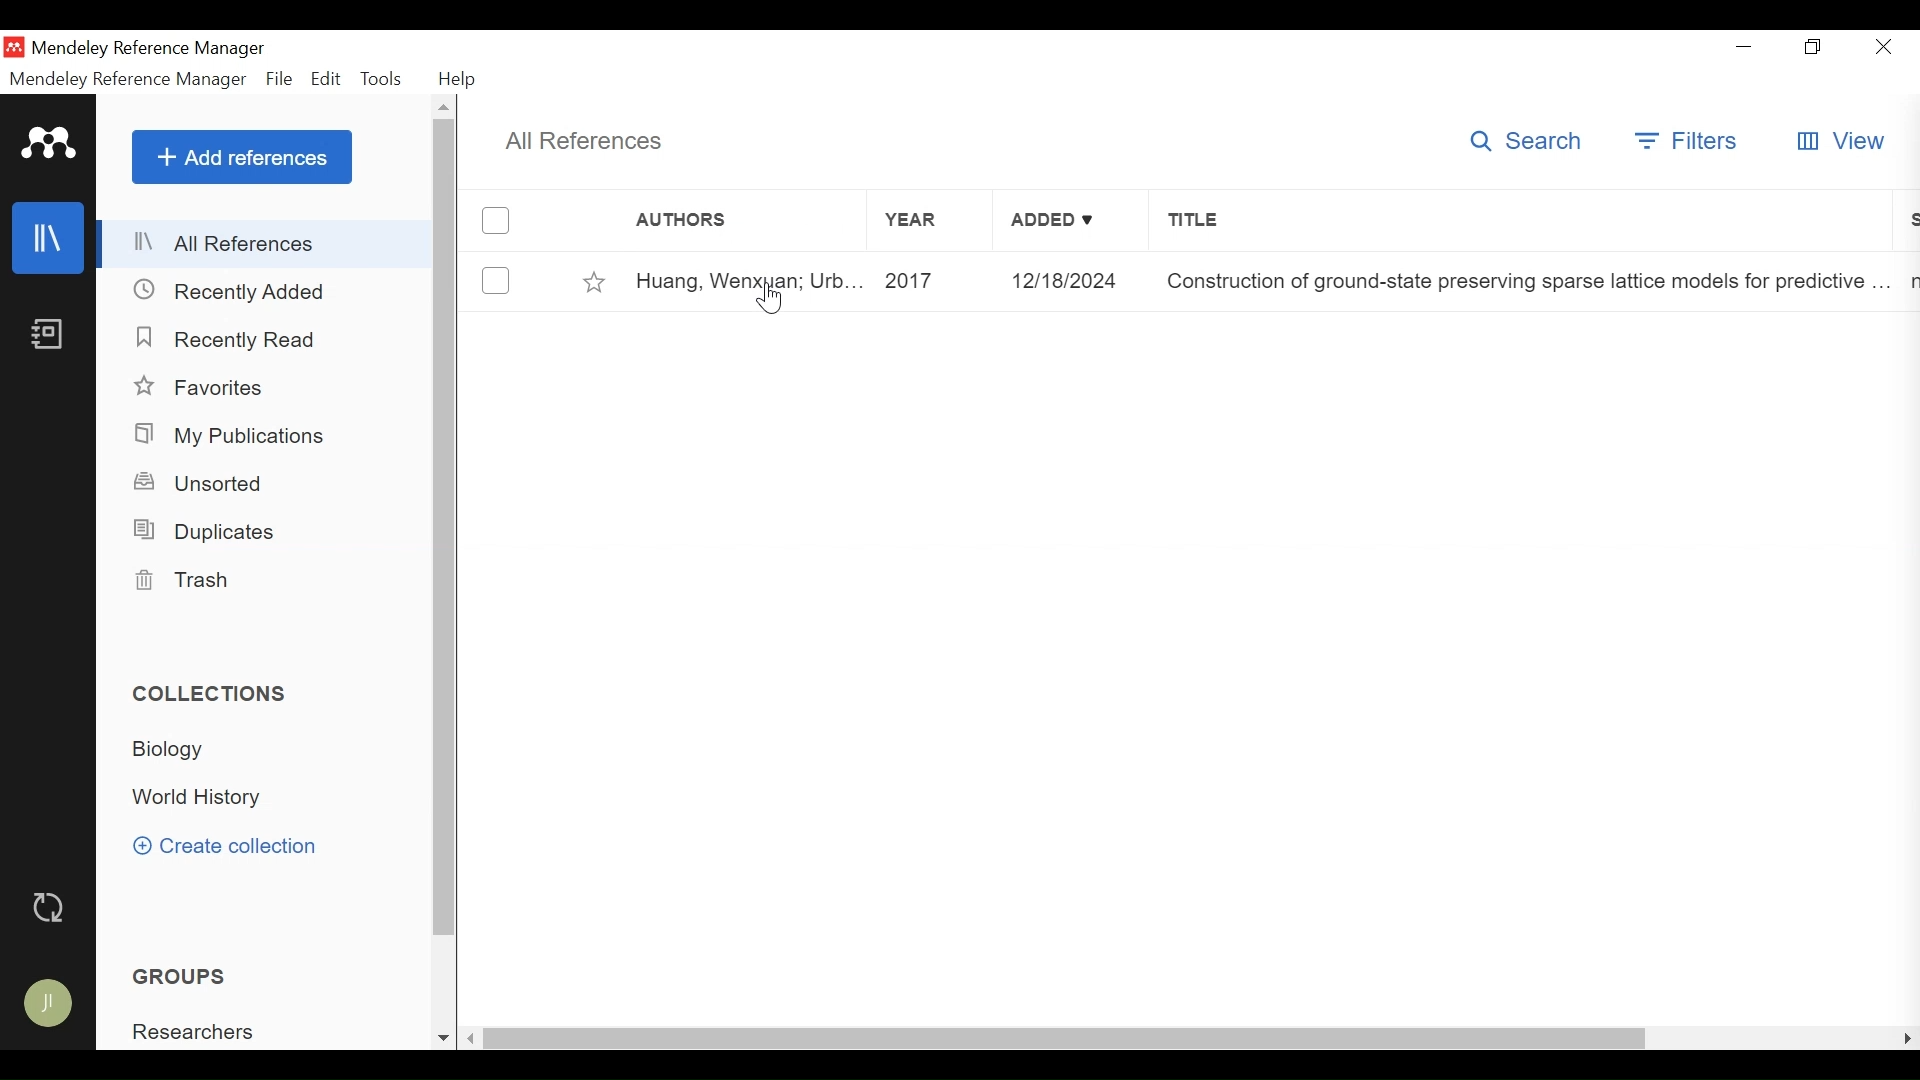 This screenshot has width=1920, height=1080. What do you see at coordinates (1810, 46) in the screenshot?
I see `Restore` at bounding box center [1810, 46].